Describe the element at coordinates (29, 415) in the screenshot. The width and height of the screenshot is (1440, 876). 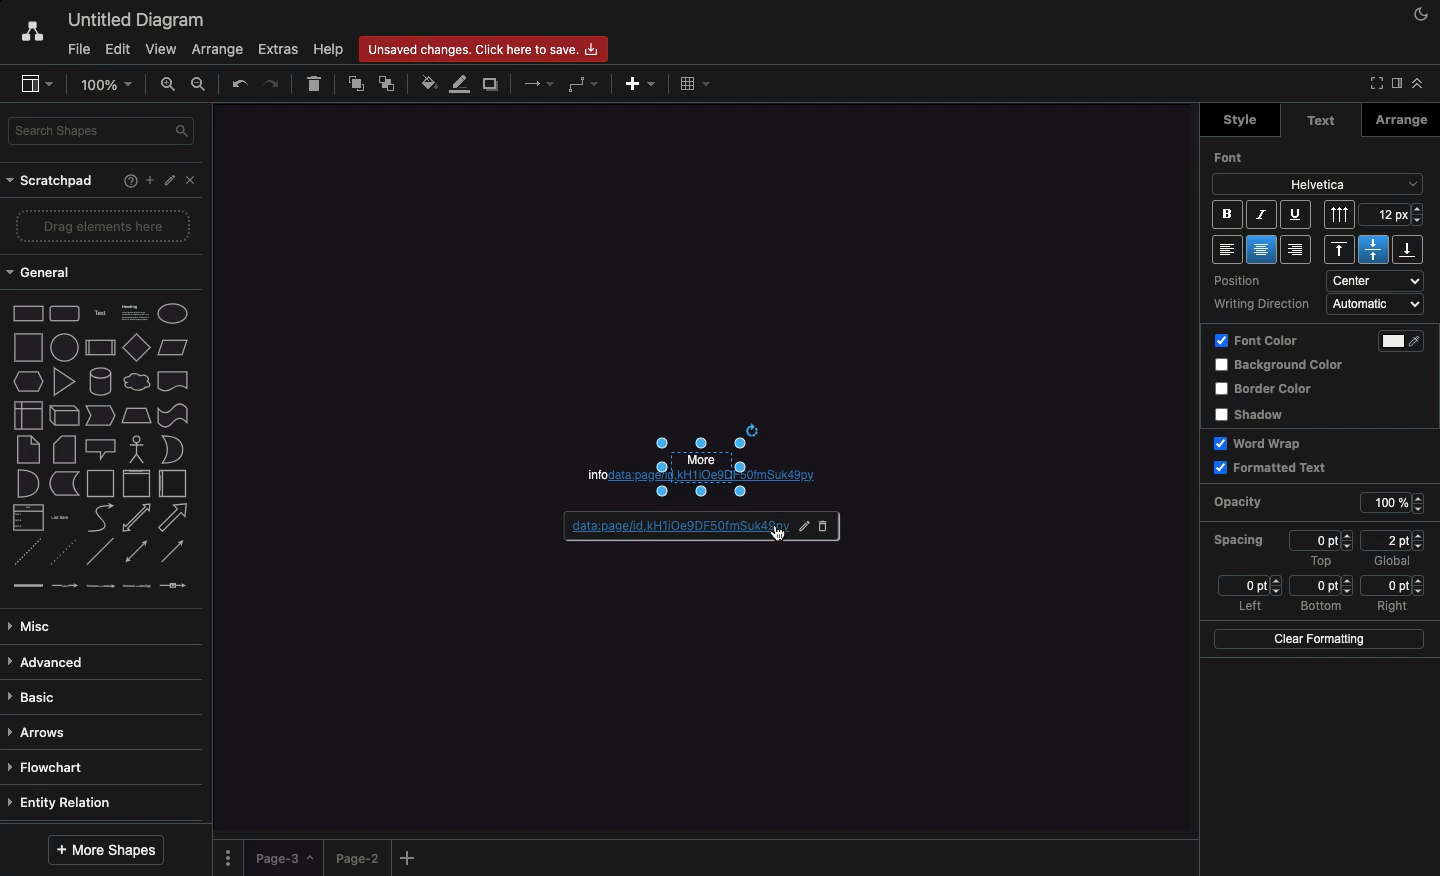
I see `internal storage` at that location.